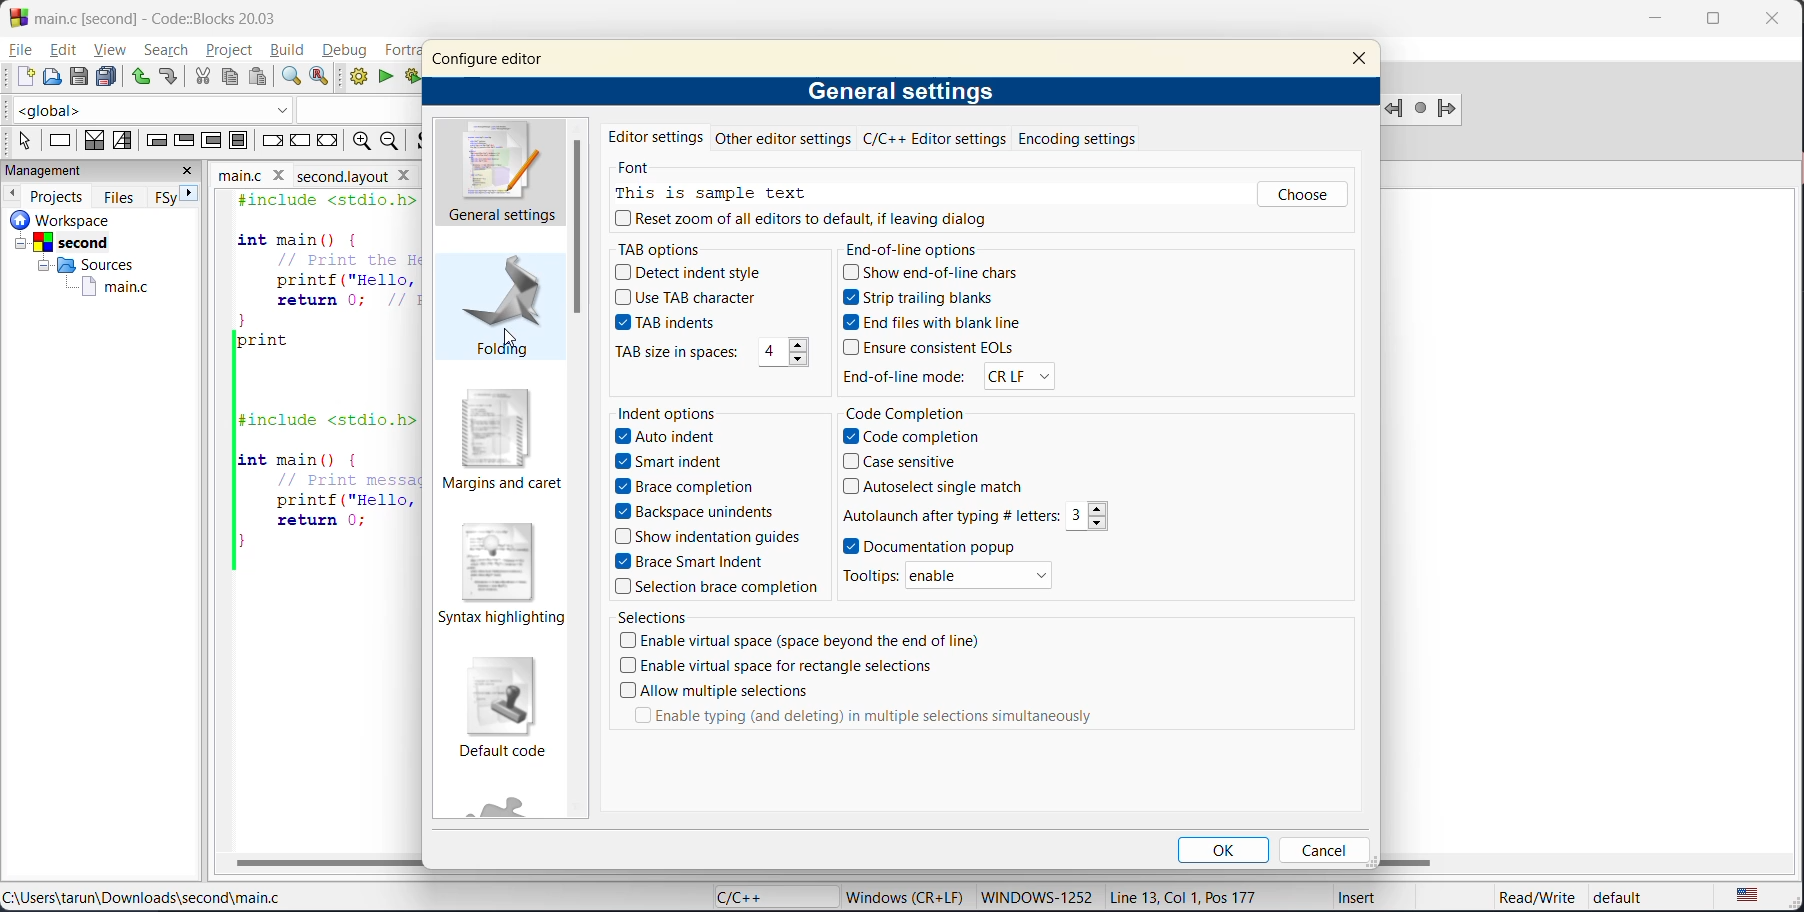 The height and width of the screenshot is (912, 1804). Describe the element at coordinates (693, 487) in the screenshot. I see `Brace completion` at that location.